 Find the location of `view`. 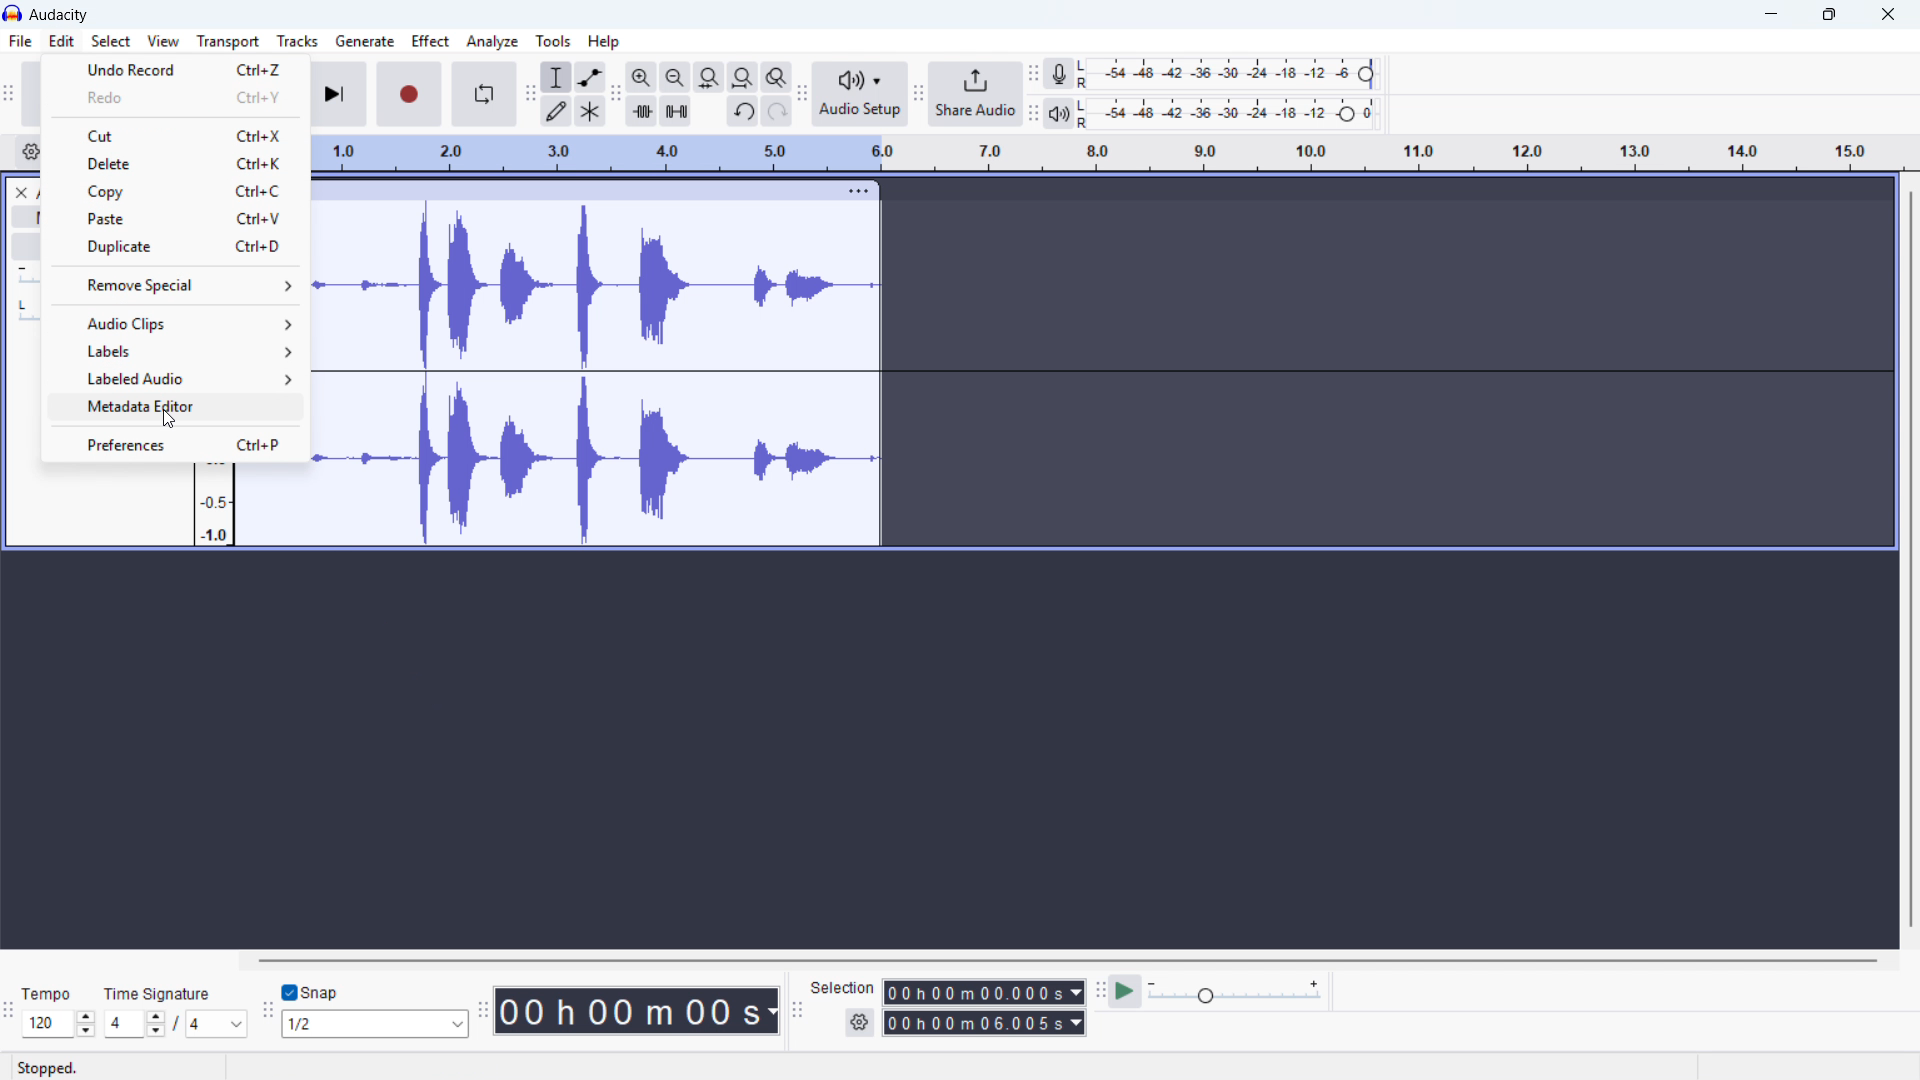

view is located at coordinates (163, 41).